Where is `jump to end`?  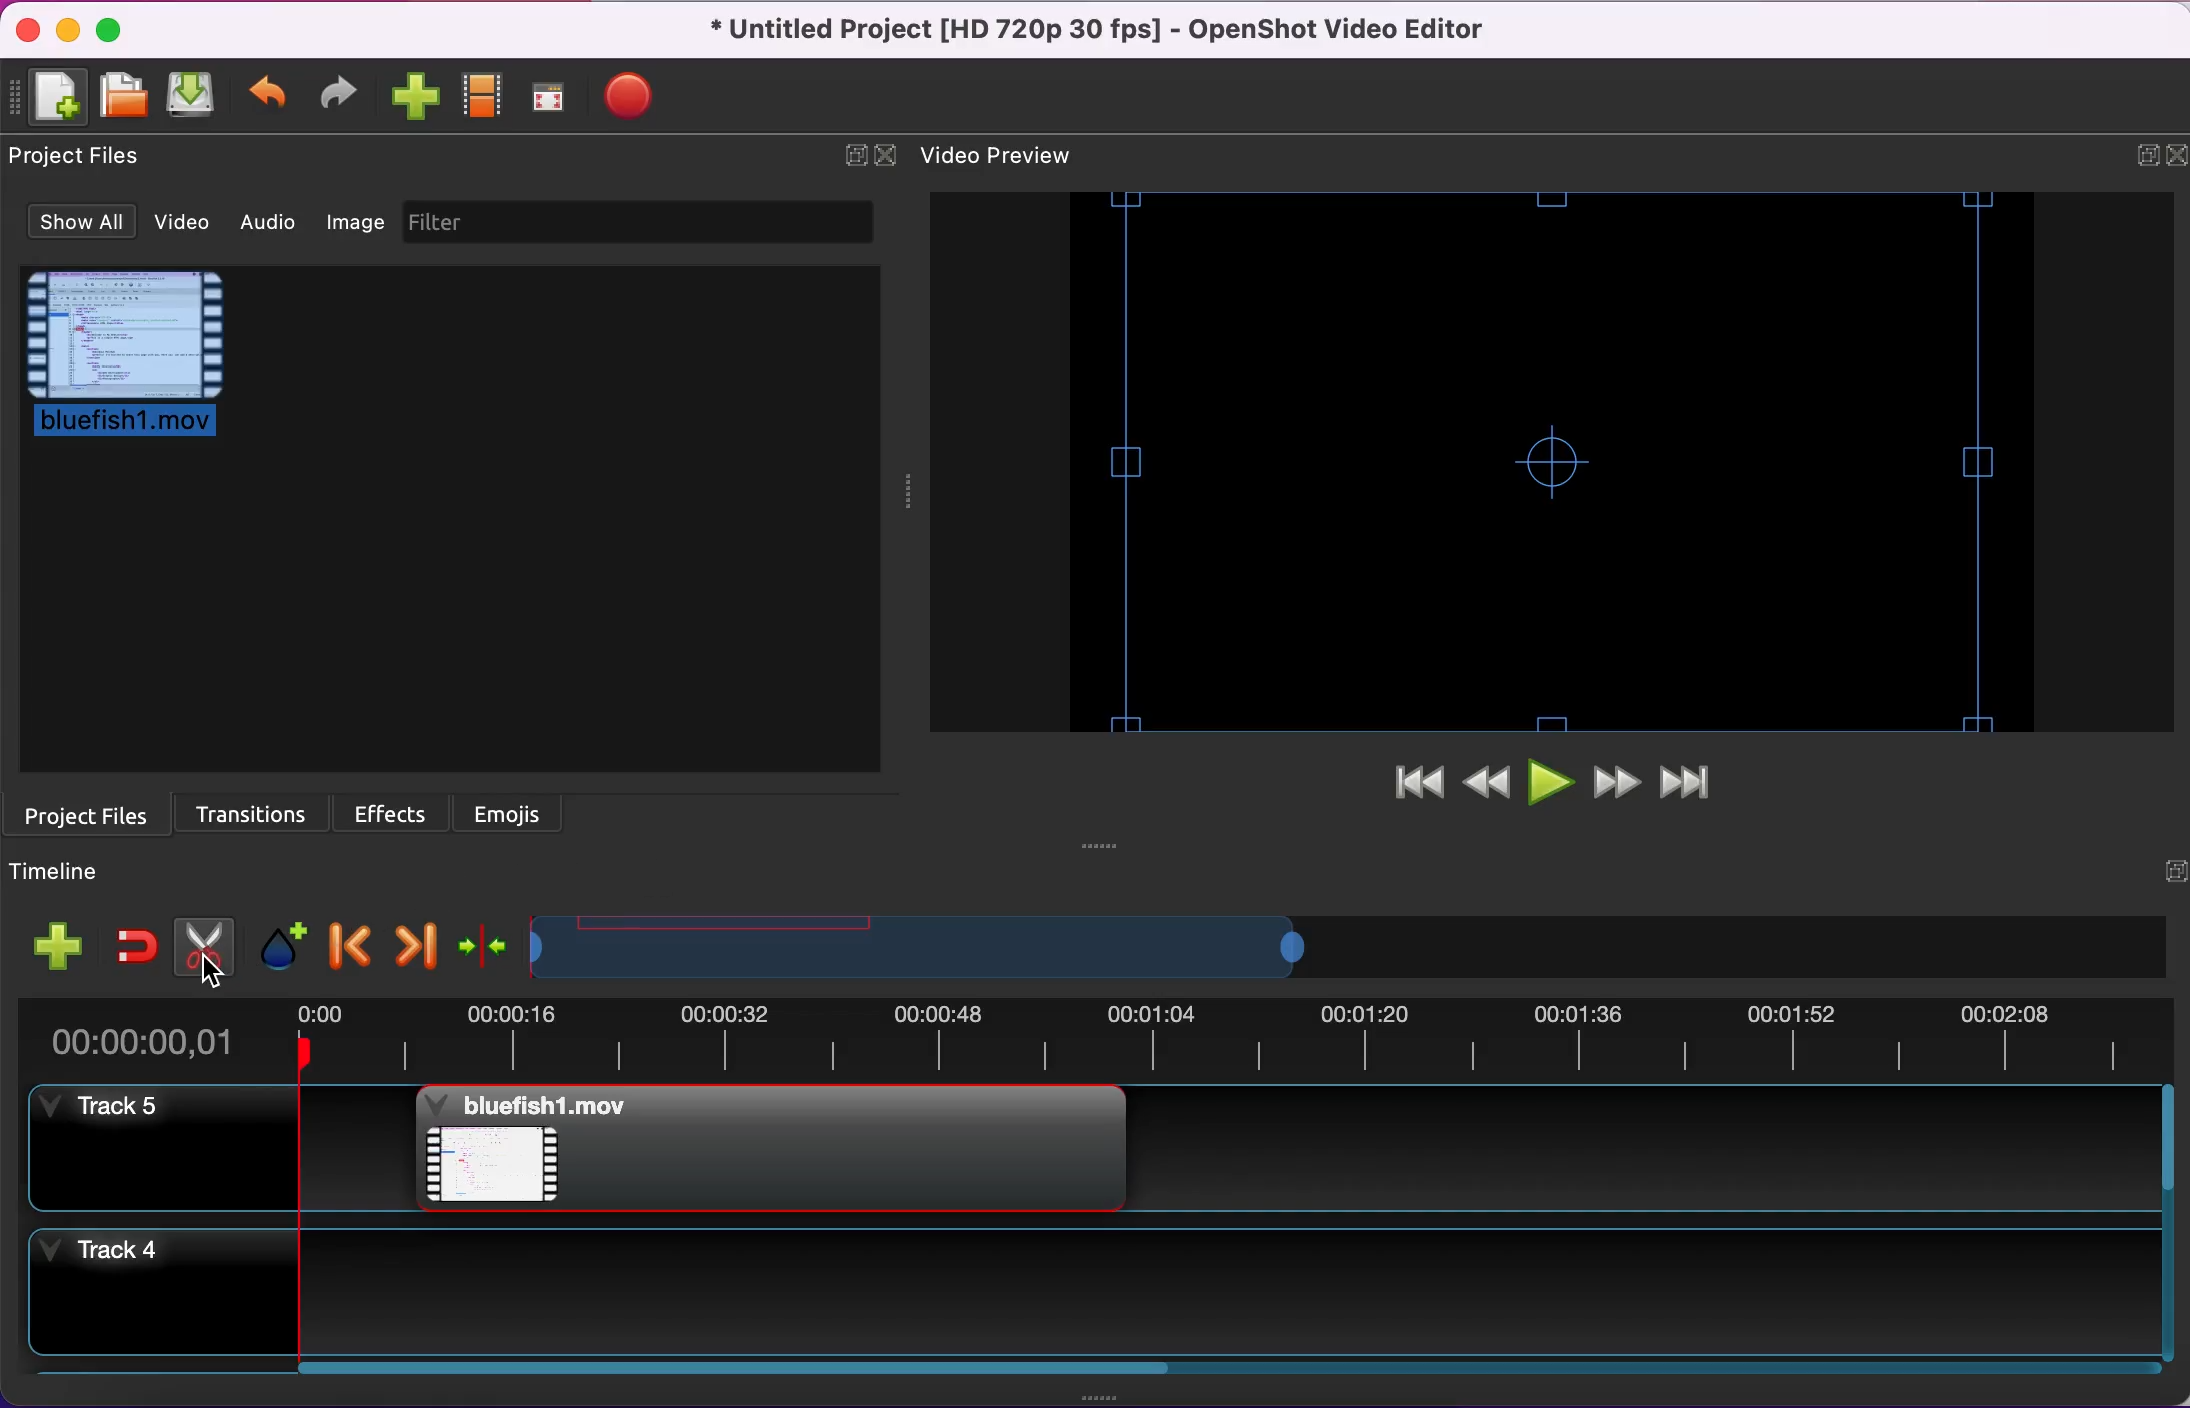
jump to end is located at coordinates (1700, 784).